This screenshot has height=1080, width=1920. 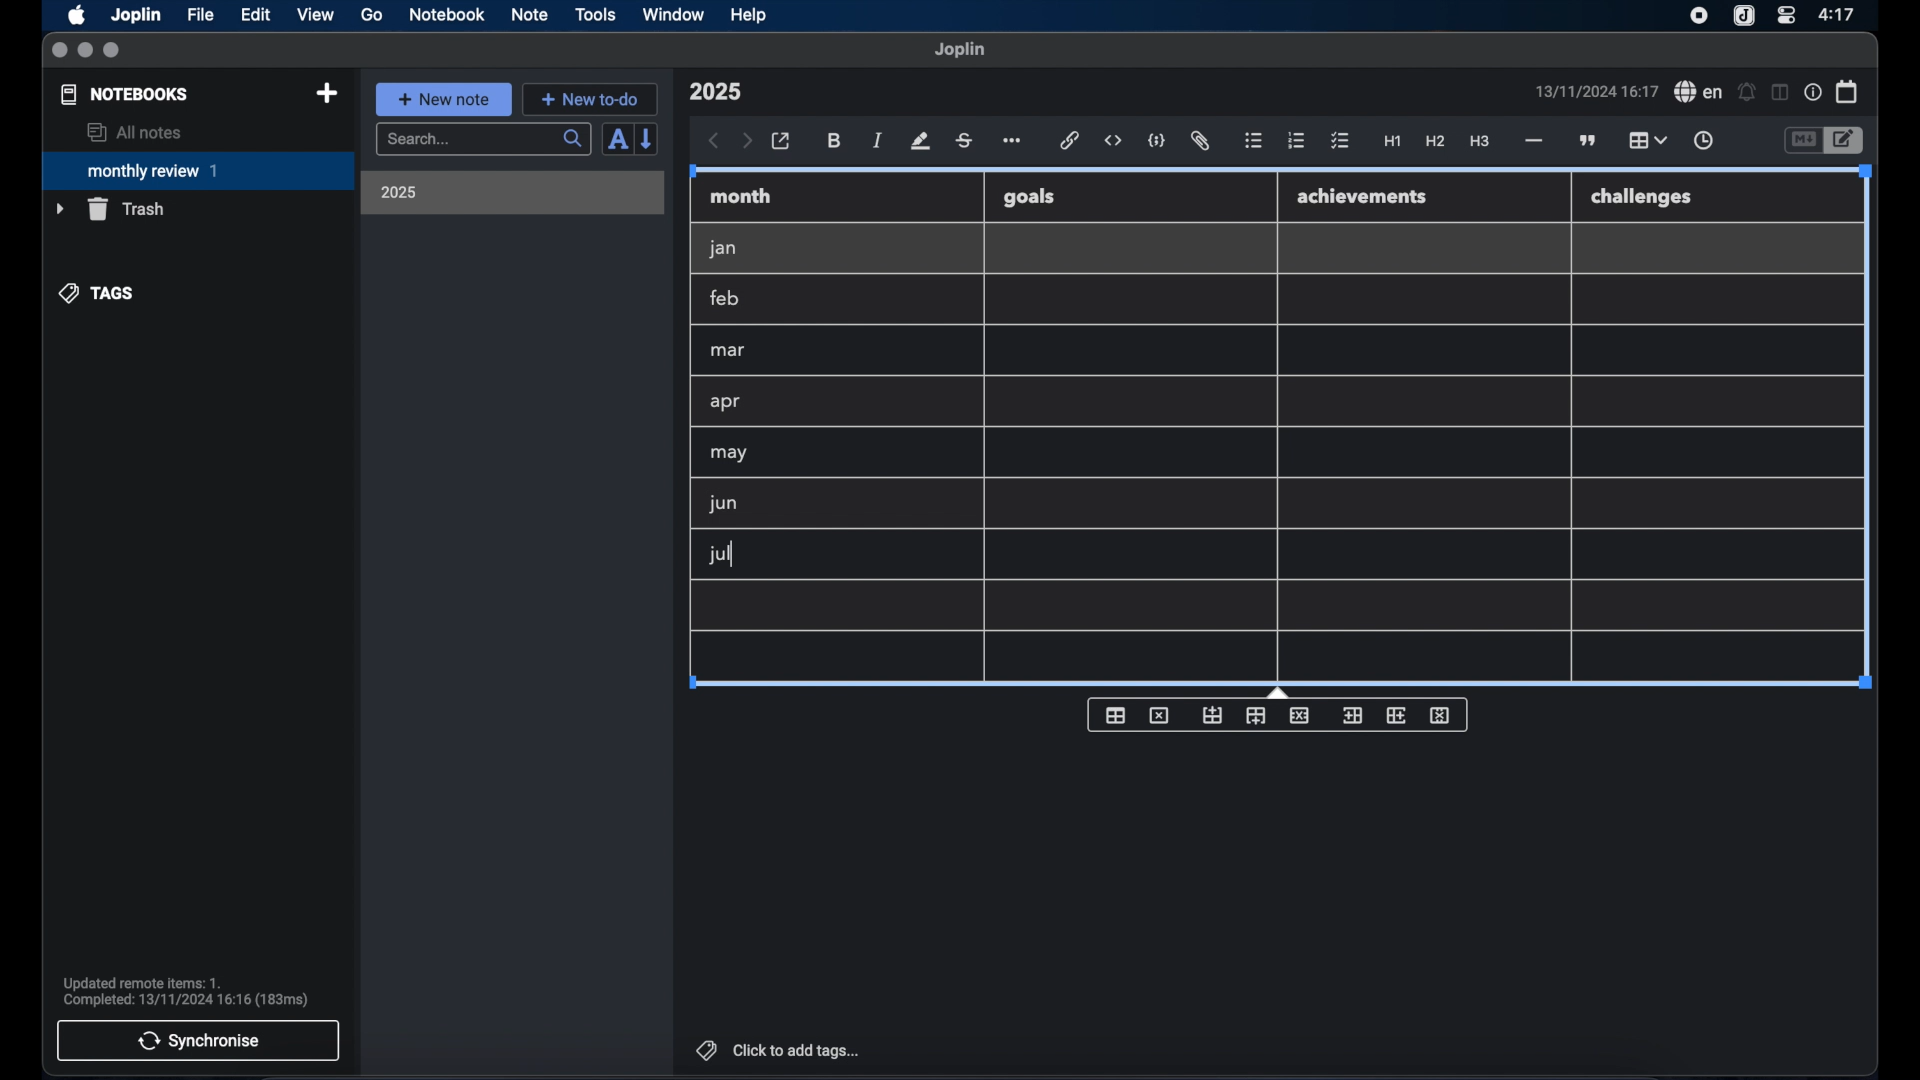 What do you see at coordinates (1301, 714) in the screenshot?
I see `delete row` at bounding box center [1301, 714].